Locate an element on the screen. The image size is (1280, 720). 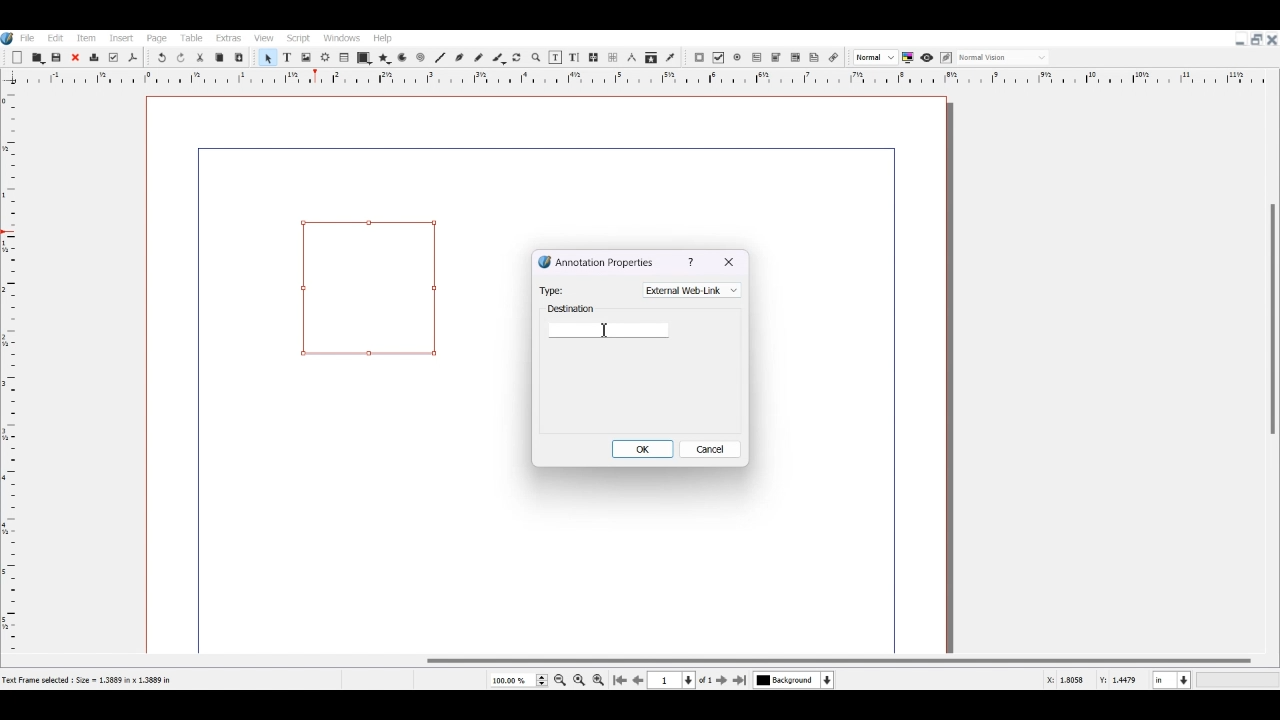
Edit content of frame is located at coordinates (555, 57).